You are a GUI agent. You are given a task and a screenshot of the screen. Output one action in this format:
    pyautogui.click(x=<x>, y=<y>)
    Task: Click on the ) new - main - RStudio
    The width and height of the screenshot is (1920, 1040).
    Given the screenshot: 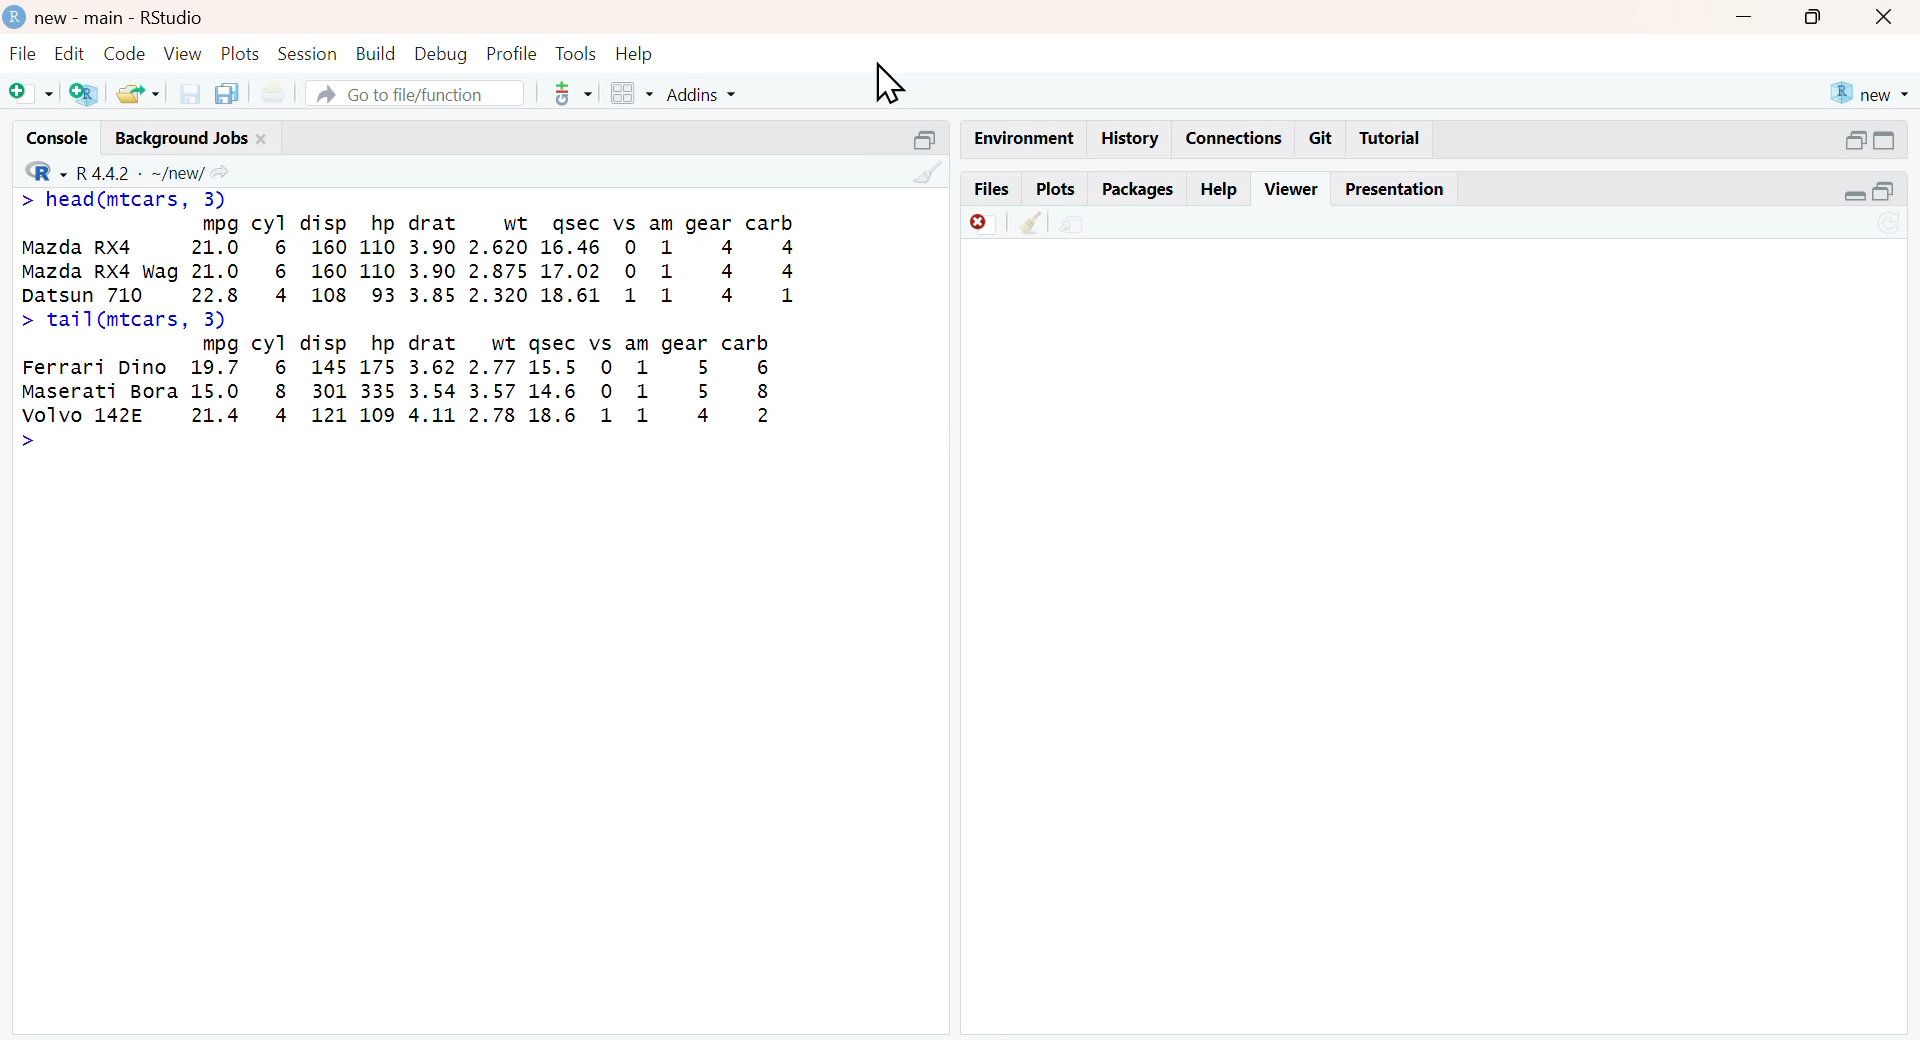 What is the action you would take?
    pyautogui.click(x=146, y=17)
    